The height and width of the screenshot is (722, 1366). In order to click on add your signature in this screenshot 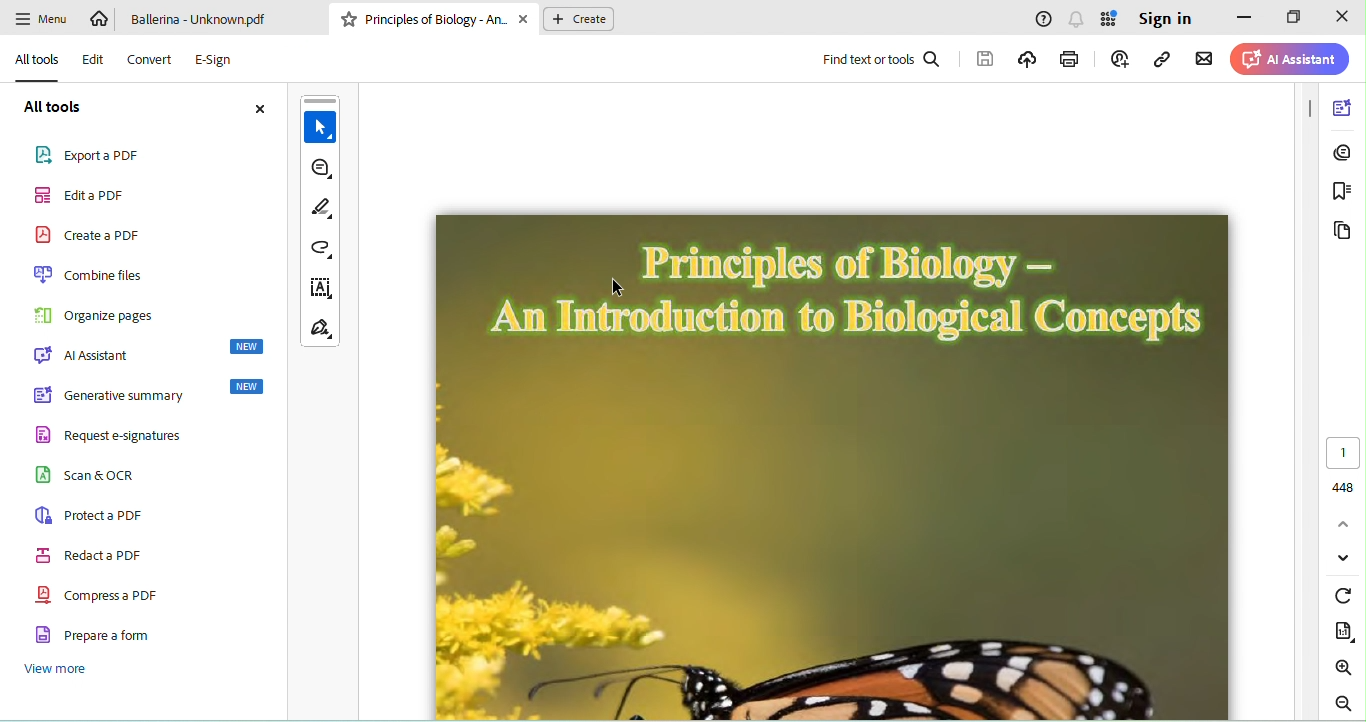, I will do `click(321, 330)`.